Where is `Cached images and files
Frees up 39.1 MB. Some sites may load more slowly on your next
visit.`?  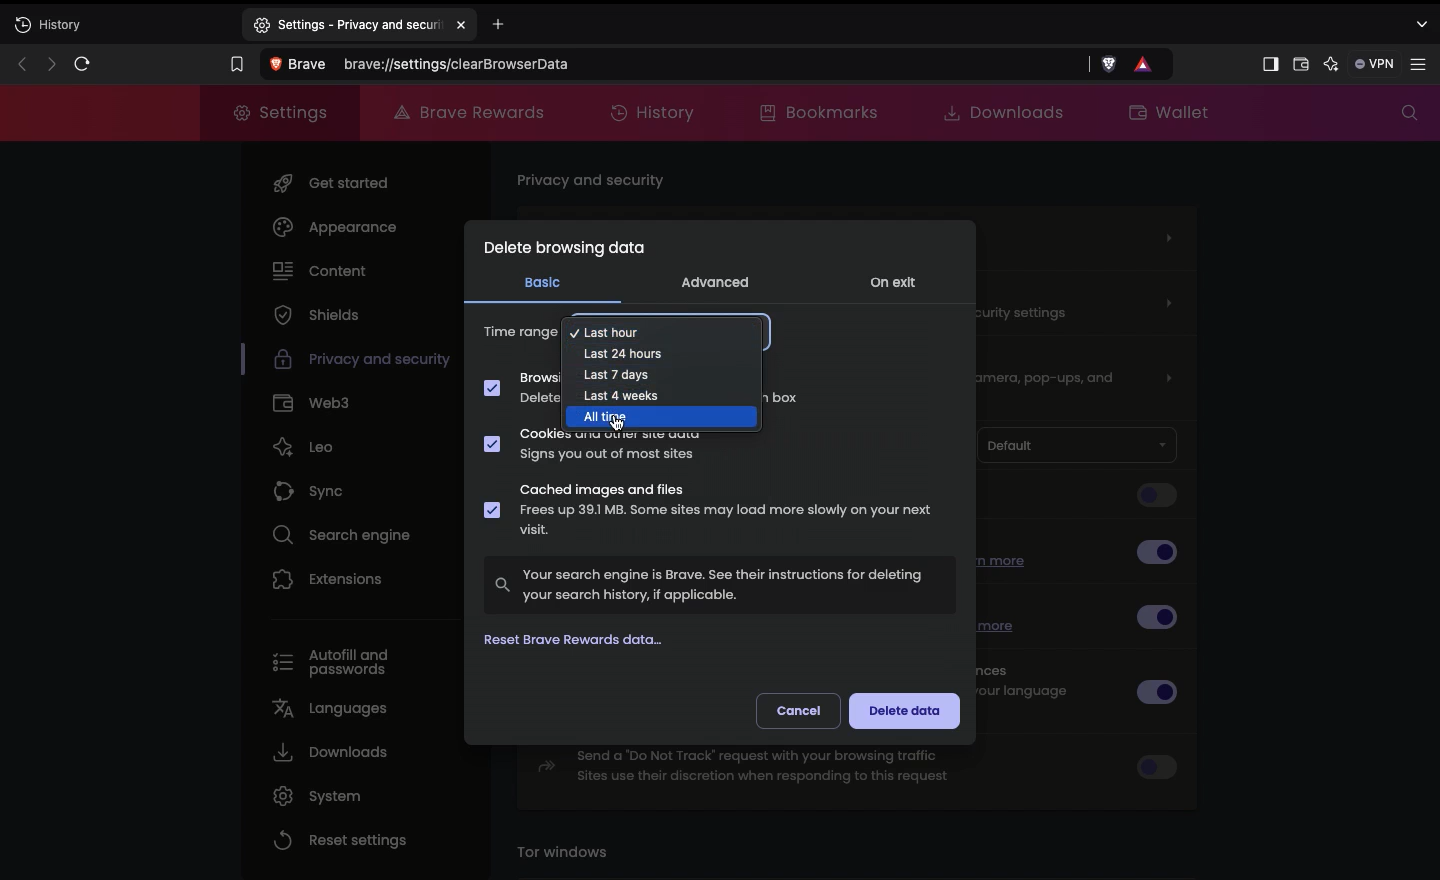
Cached images and files
Frees up 39.1 MB. Some sites may load more slowly on your next
visit. is located at coordinates (712, 513).